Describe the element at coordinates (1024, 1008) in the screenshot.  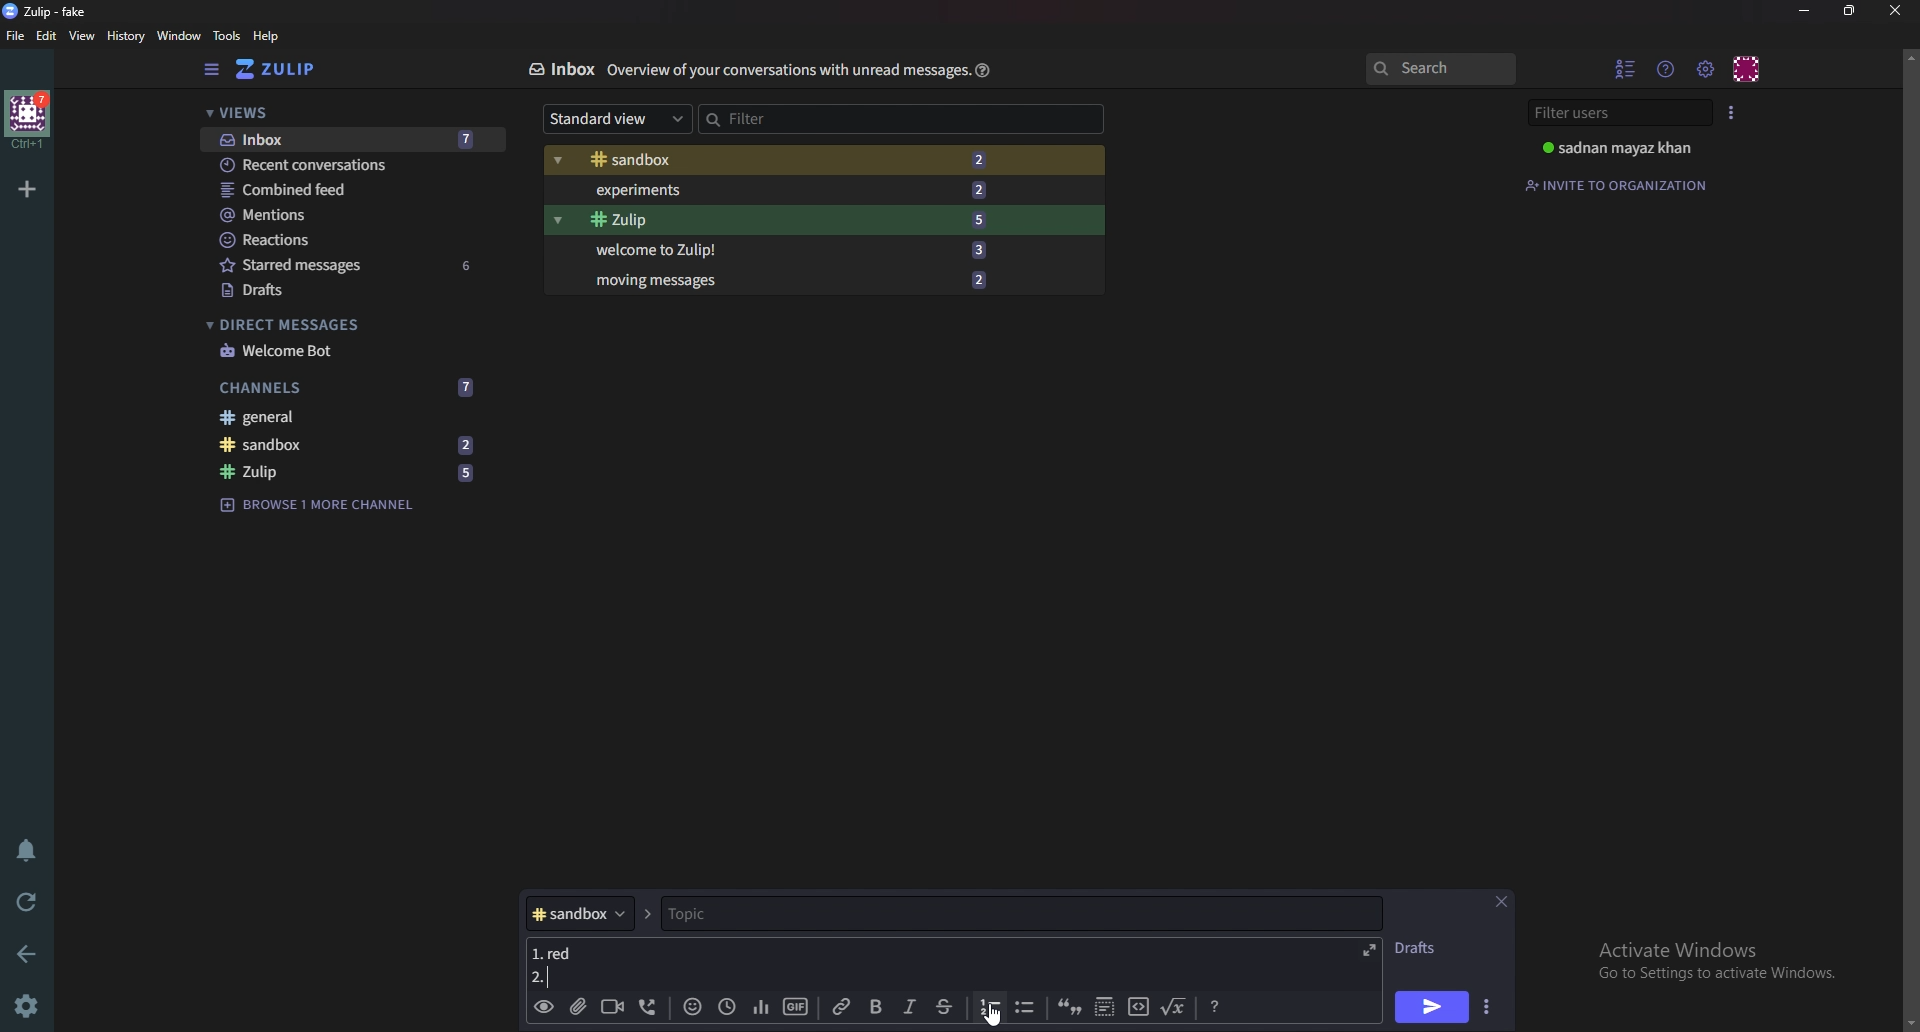
I see `Bullet list` at that location.